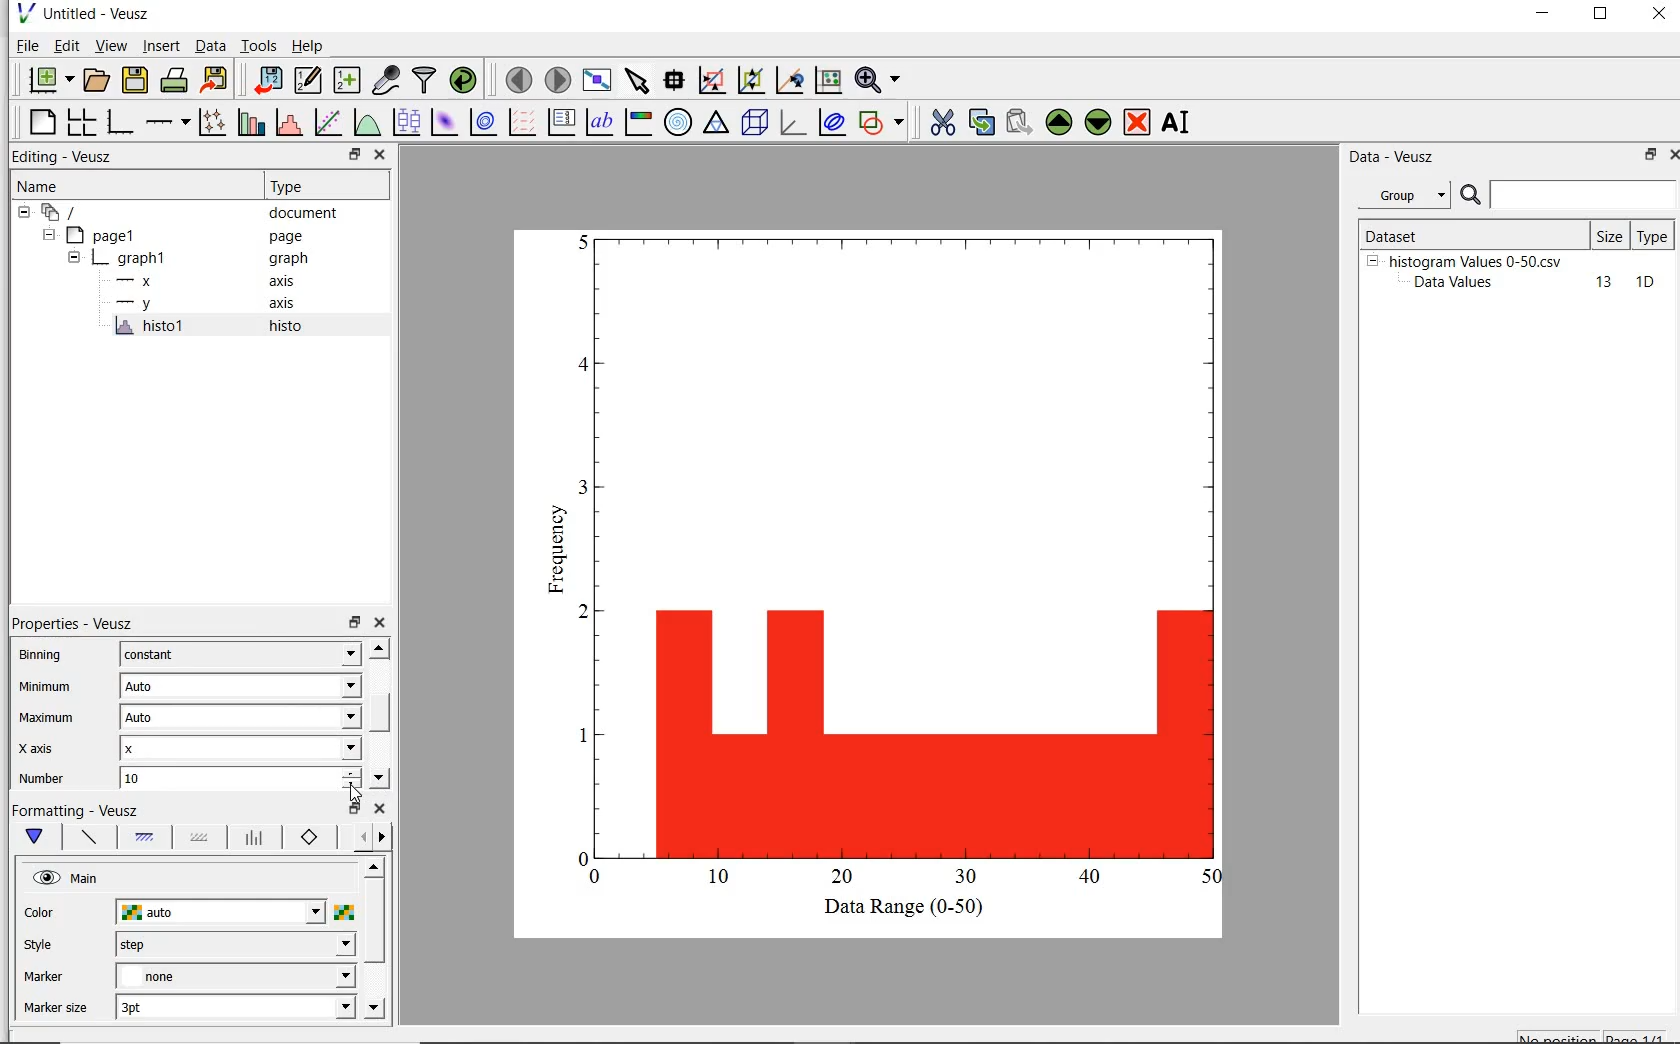 The image size is (1680, 1044). I want to click on plot line, so click(88, 839).